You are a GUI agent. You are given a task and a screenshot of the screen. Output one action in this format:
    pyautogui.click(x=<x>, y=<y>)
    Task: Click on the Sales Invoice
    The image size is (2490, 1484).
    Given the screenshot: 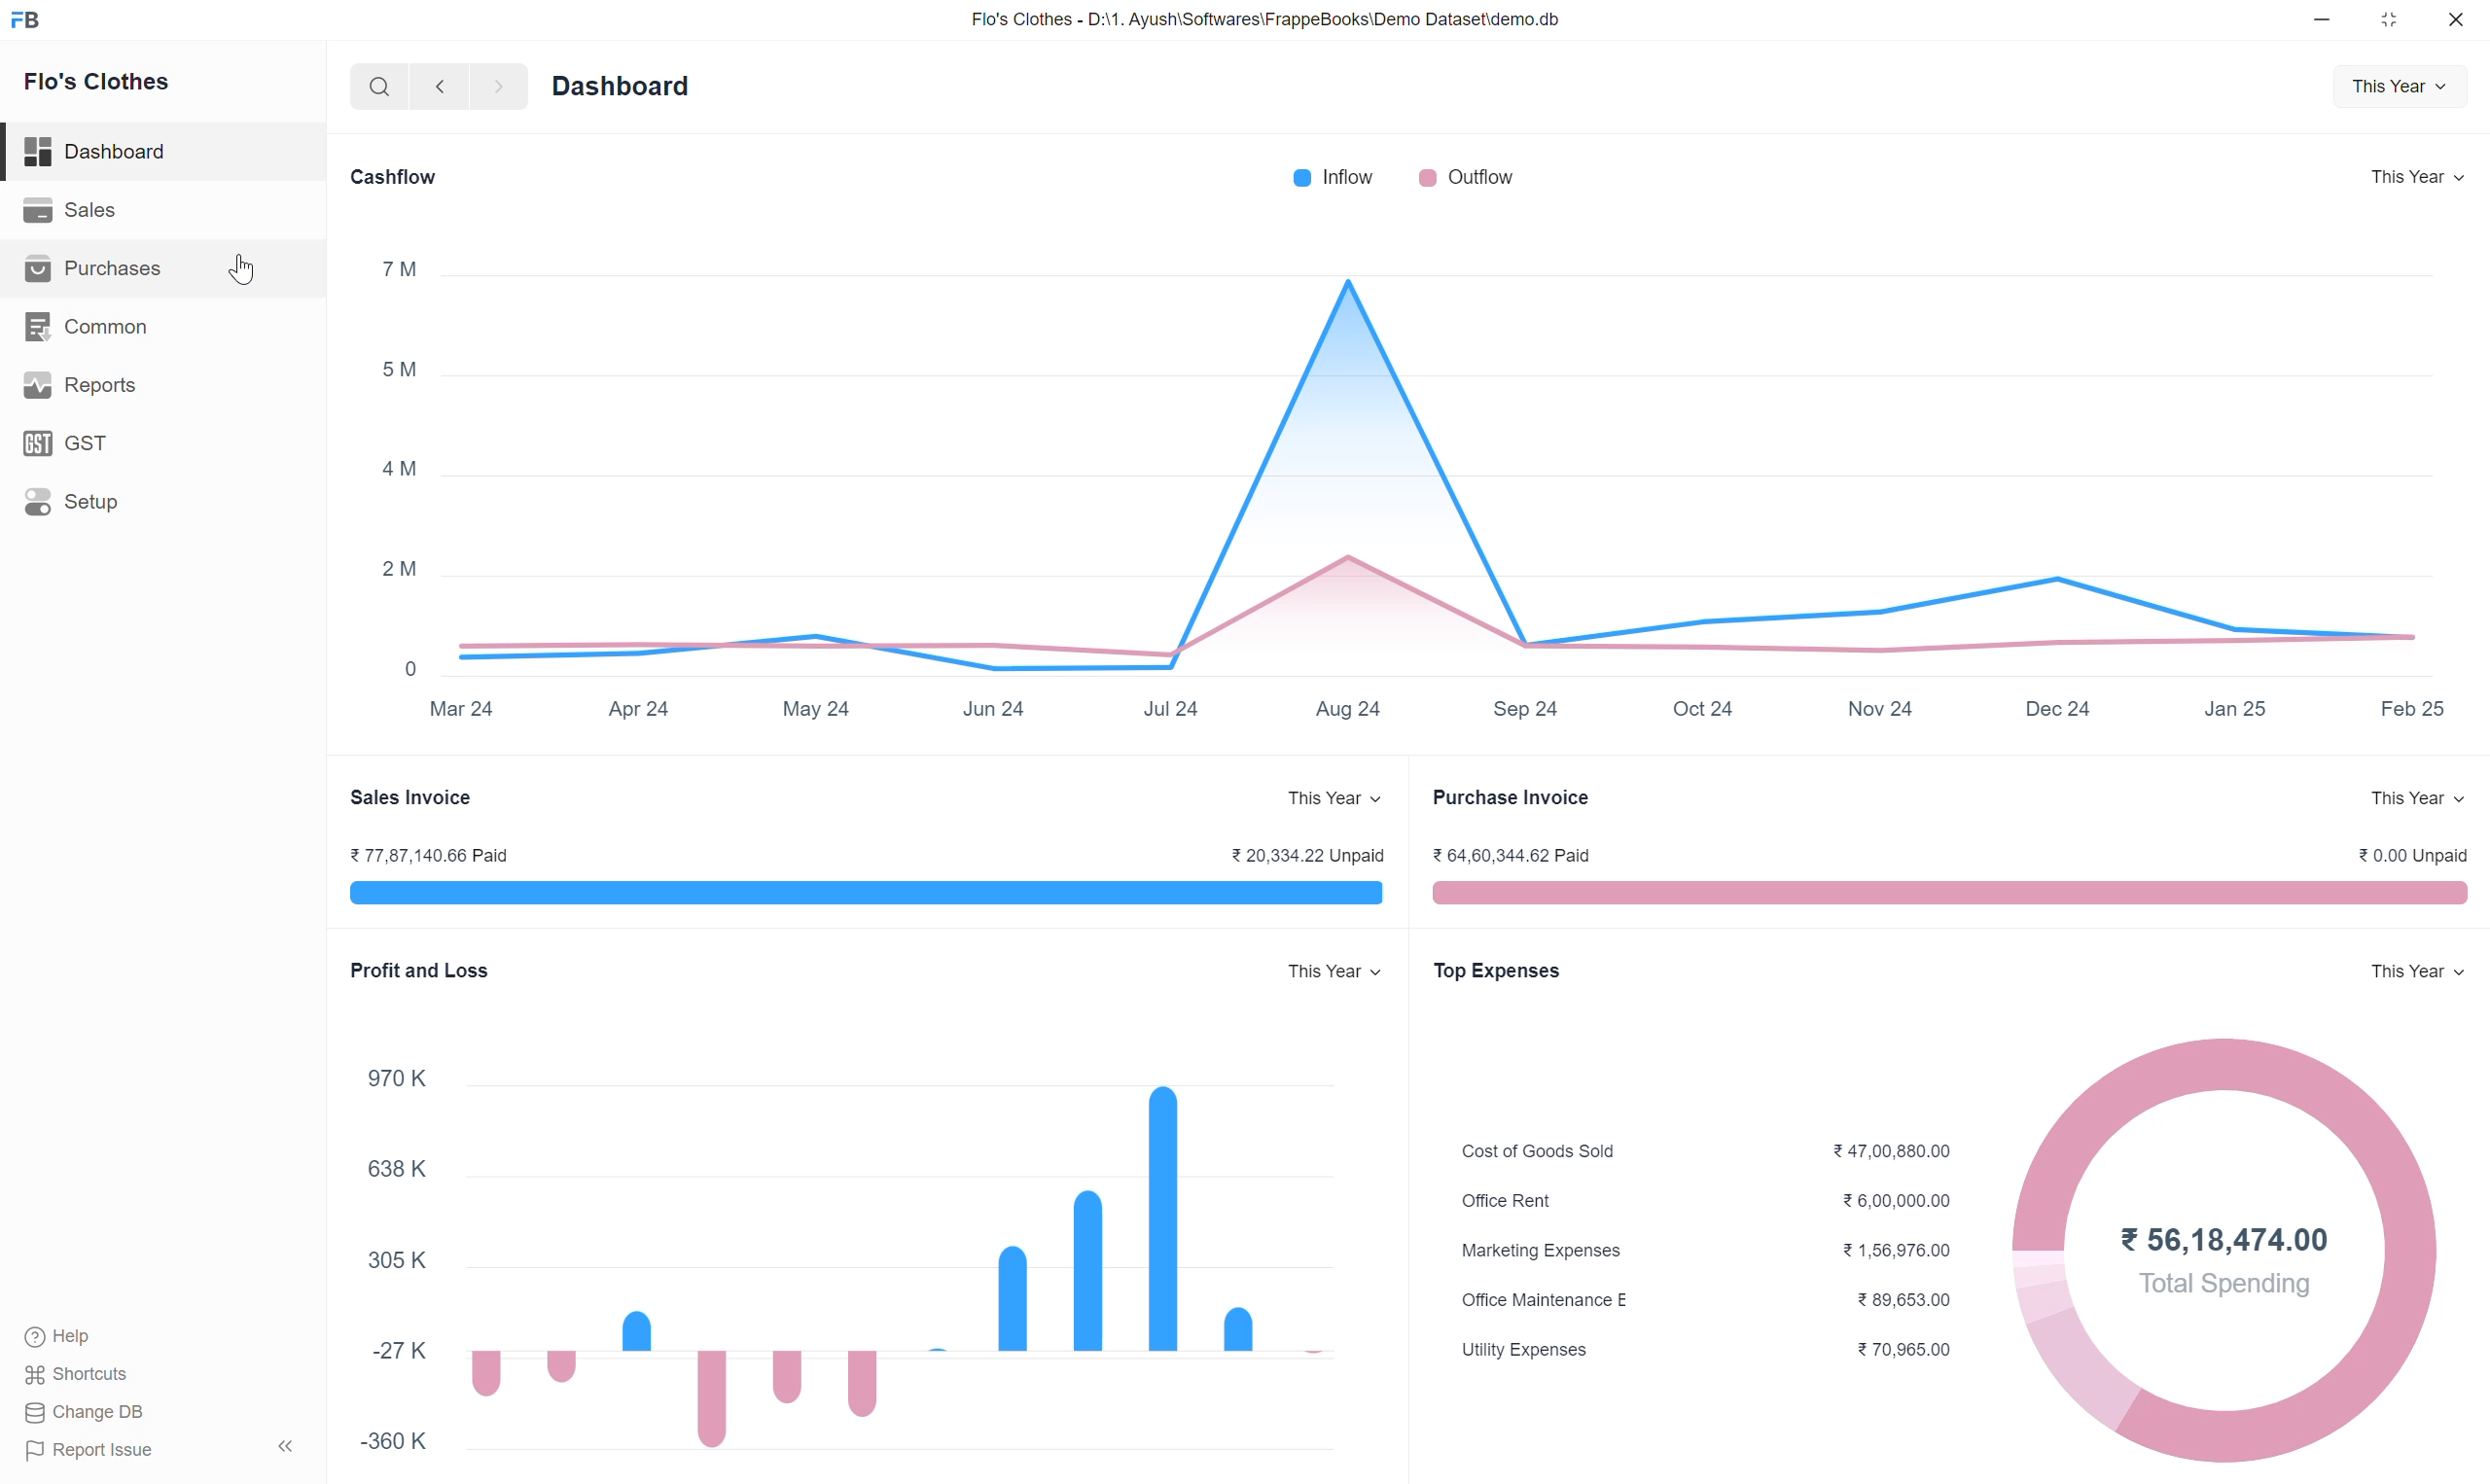 What is the action you would take?
    pyautogui.click(x=409, y=798)
    